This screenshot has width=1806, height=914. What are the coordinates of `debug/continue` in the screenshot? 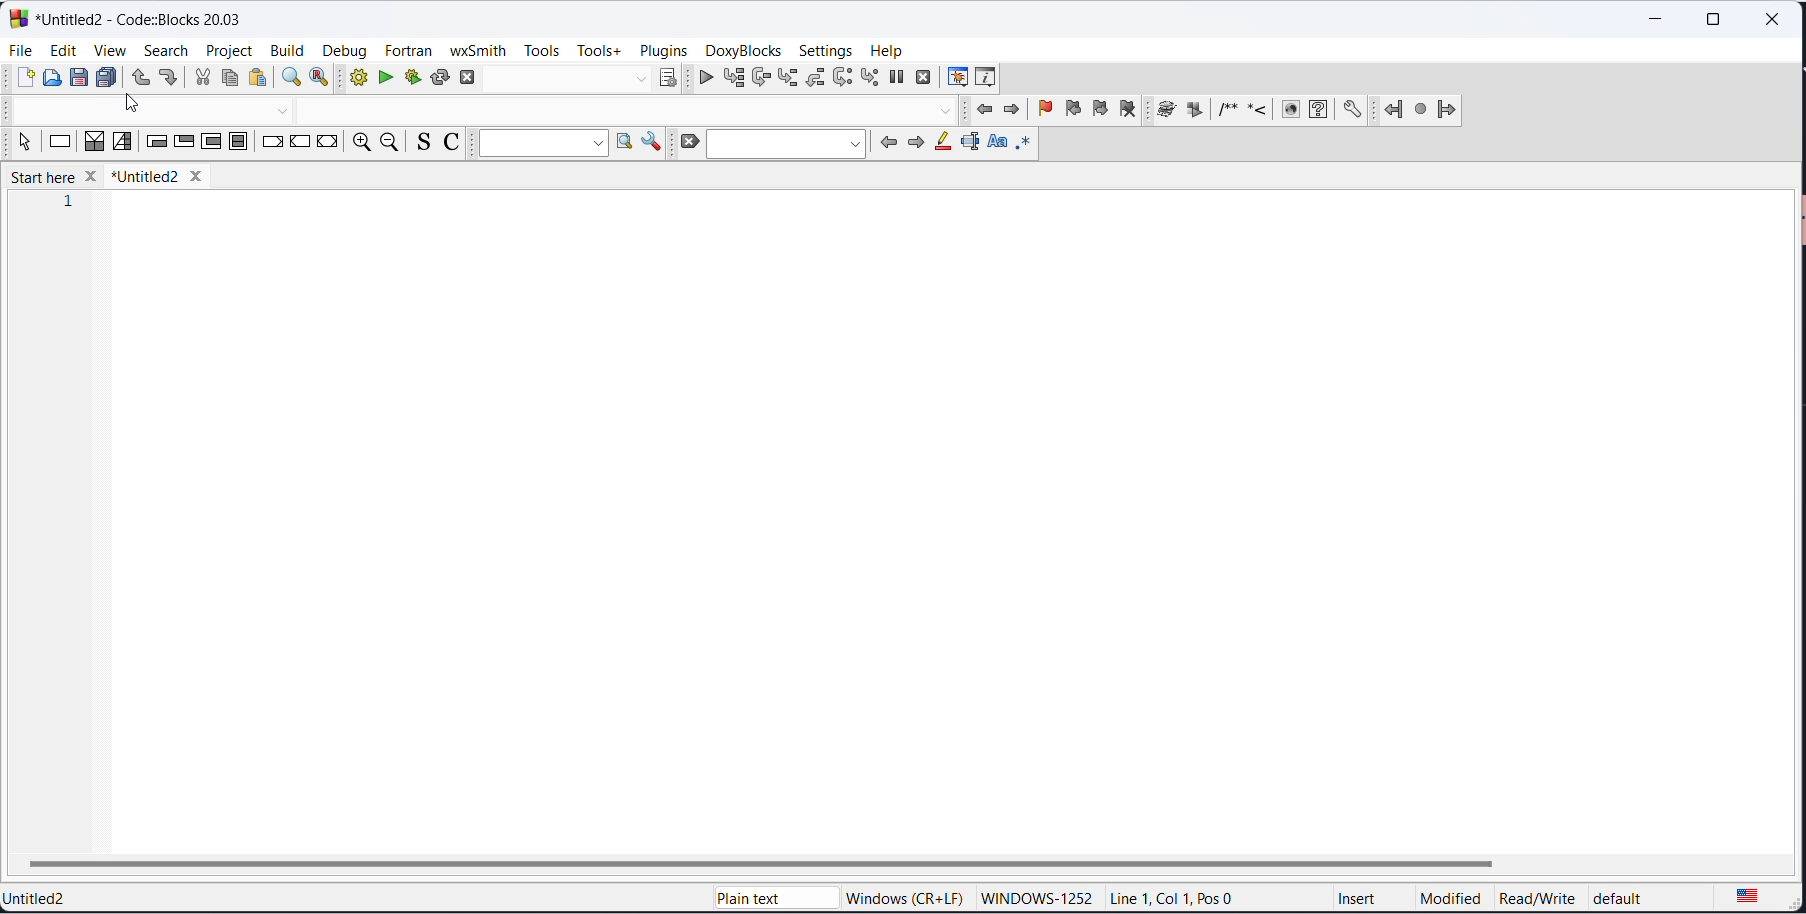 It's located at (705, 80).